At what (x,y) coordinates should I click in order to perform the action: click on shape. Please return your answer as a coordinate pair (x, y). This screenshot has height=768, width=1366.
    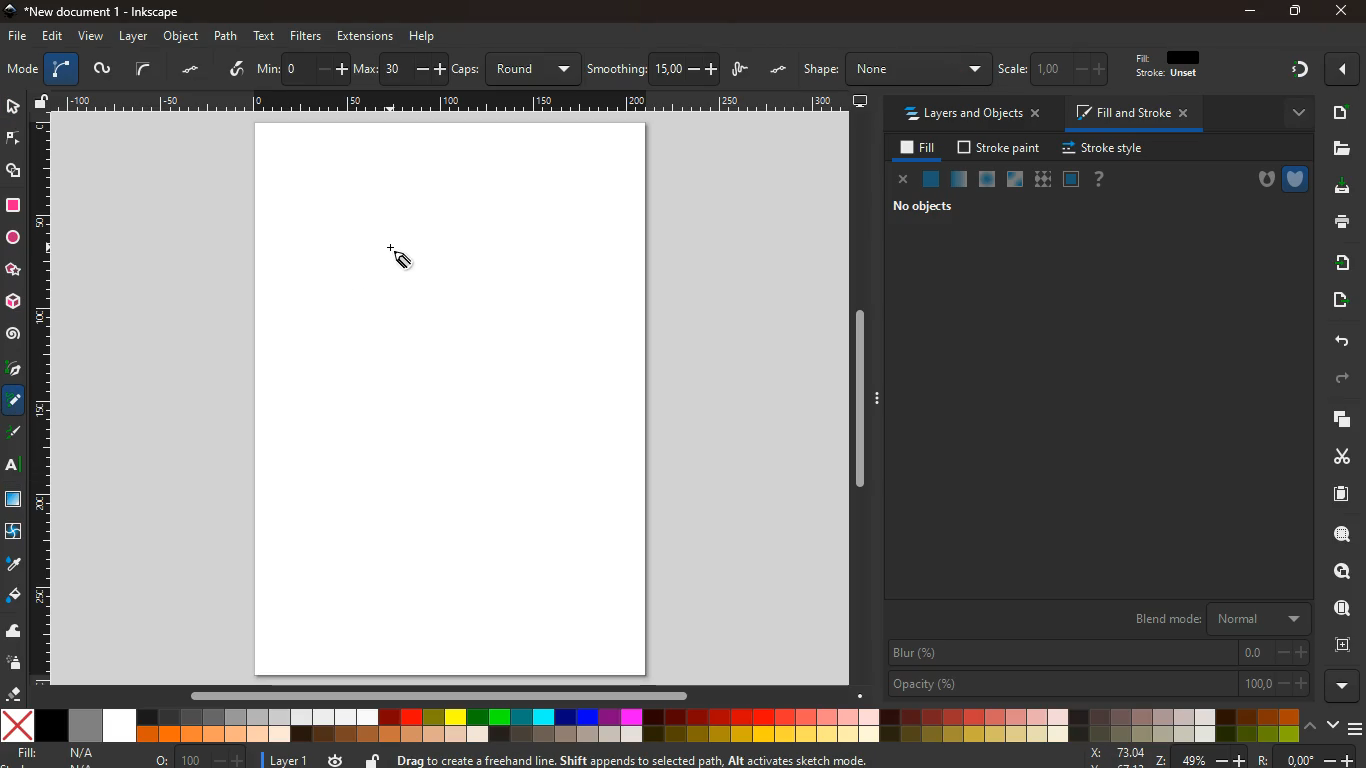
    Looking at the image, I should click on (896, 69).